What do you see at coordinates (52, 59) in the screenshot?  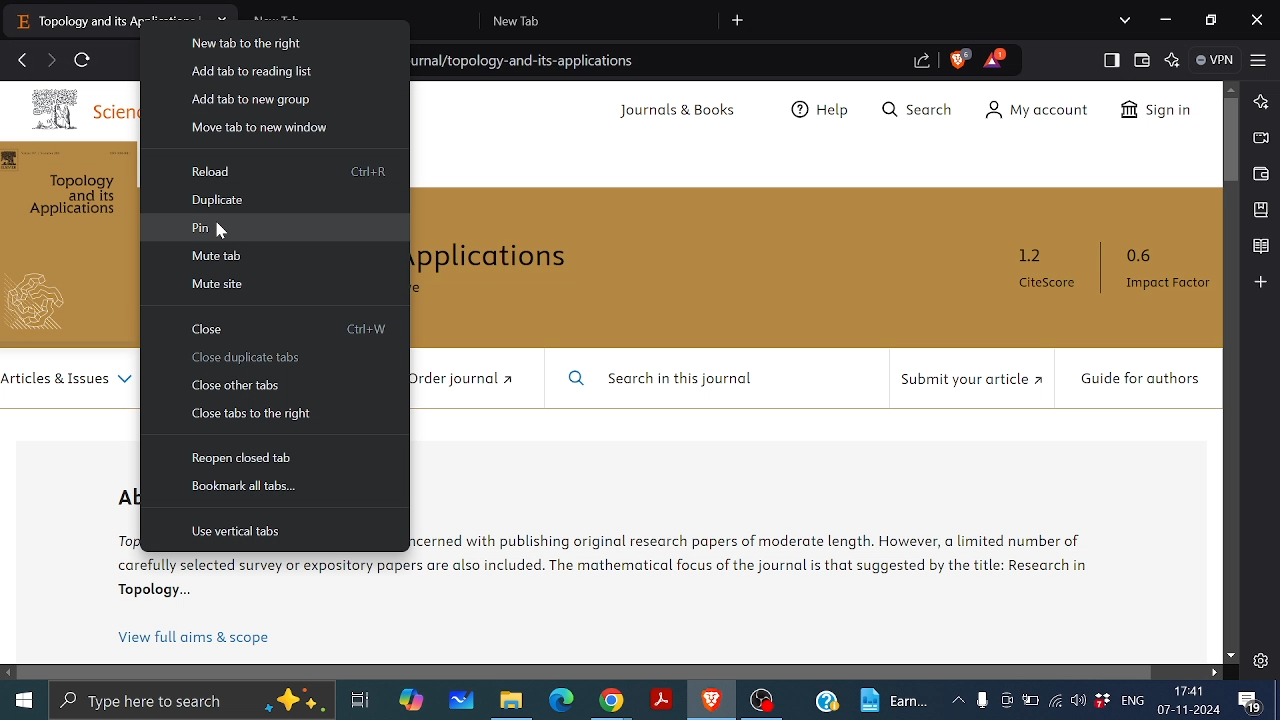 I see `next page` at bounding box center [52, 59].